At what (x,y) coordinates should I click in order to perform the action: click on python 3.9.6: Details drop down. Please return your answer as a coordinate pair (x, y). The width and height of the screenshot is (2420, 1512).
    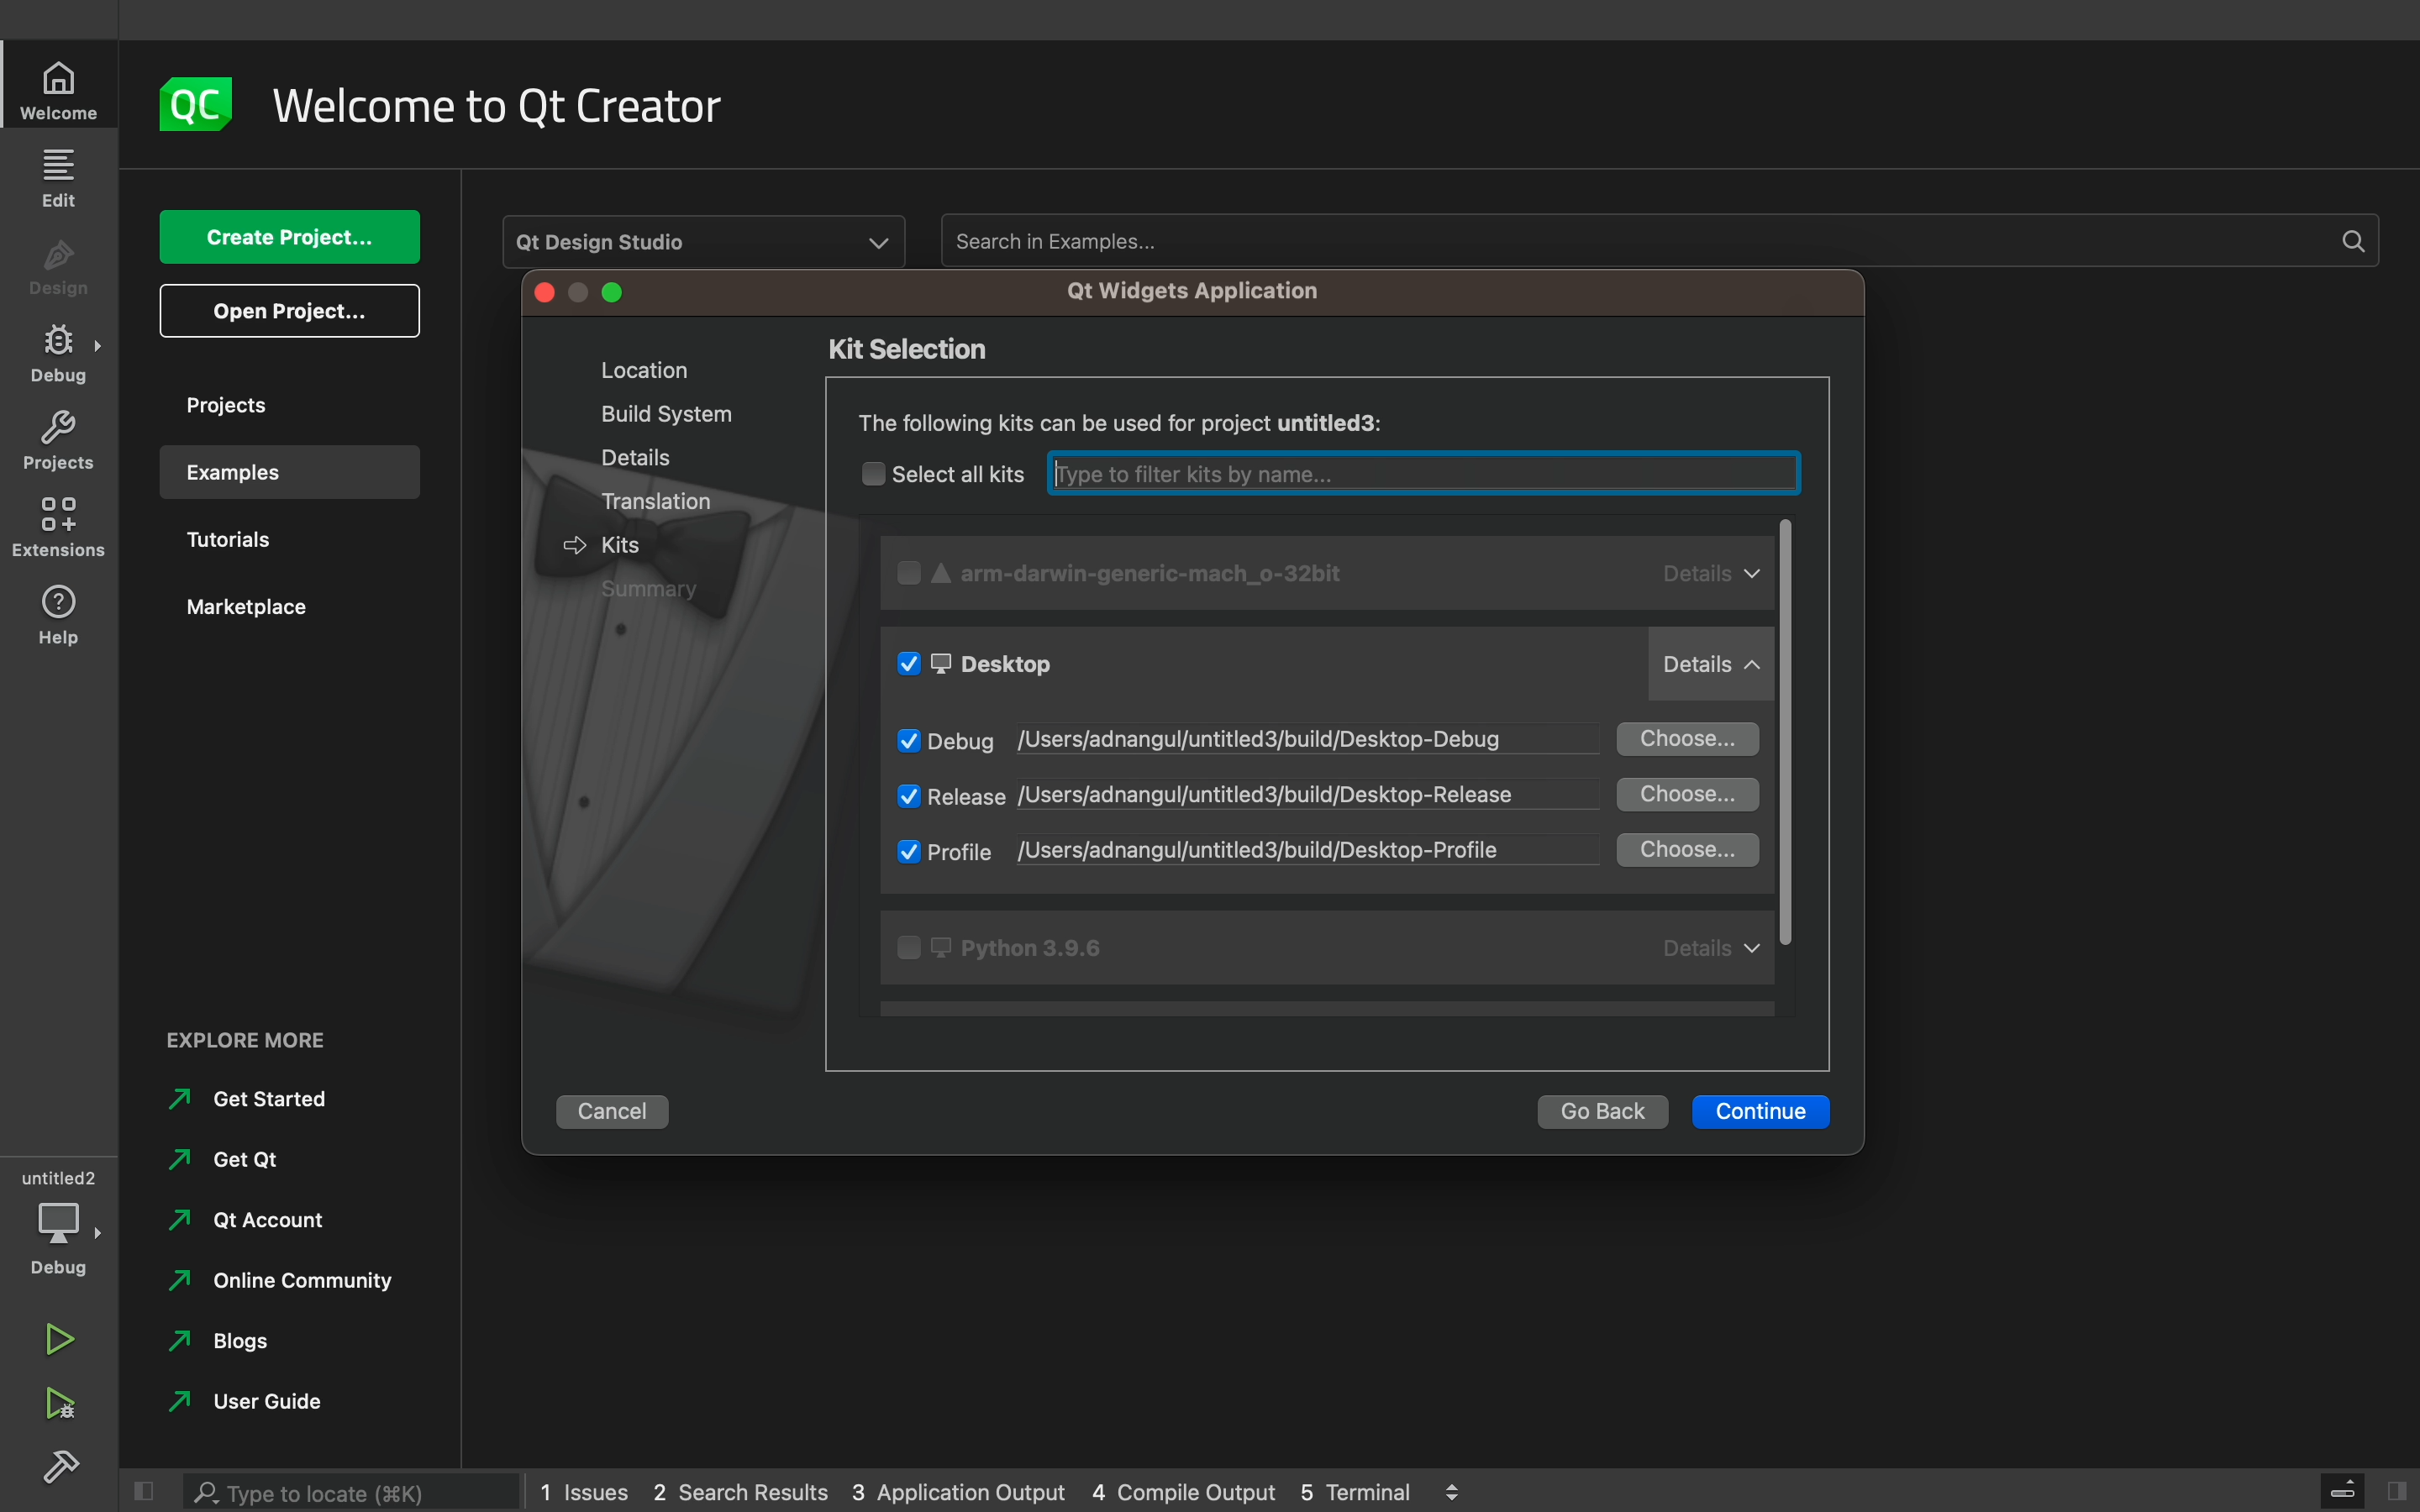
    Looking at the image, I should click on (1330, 947).